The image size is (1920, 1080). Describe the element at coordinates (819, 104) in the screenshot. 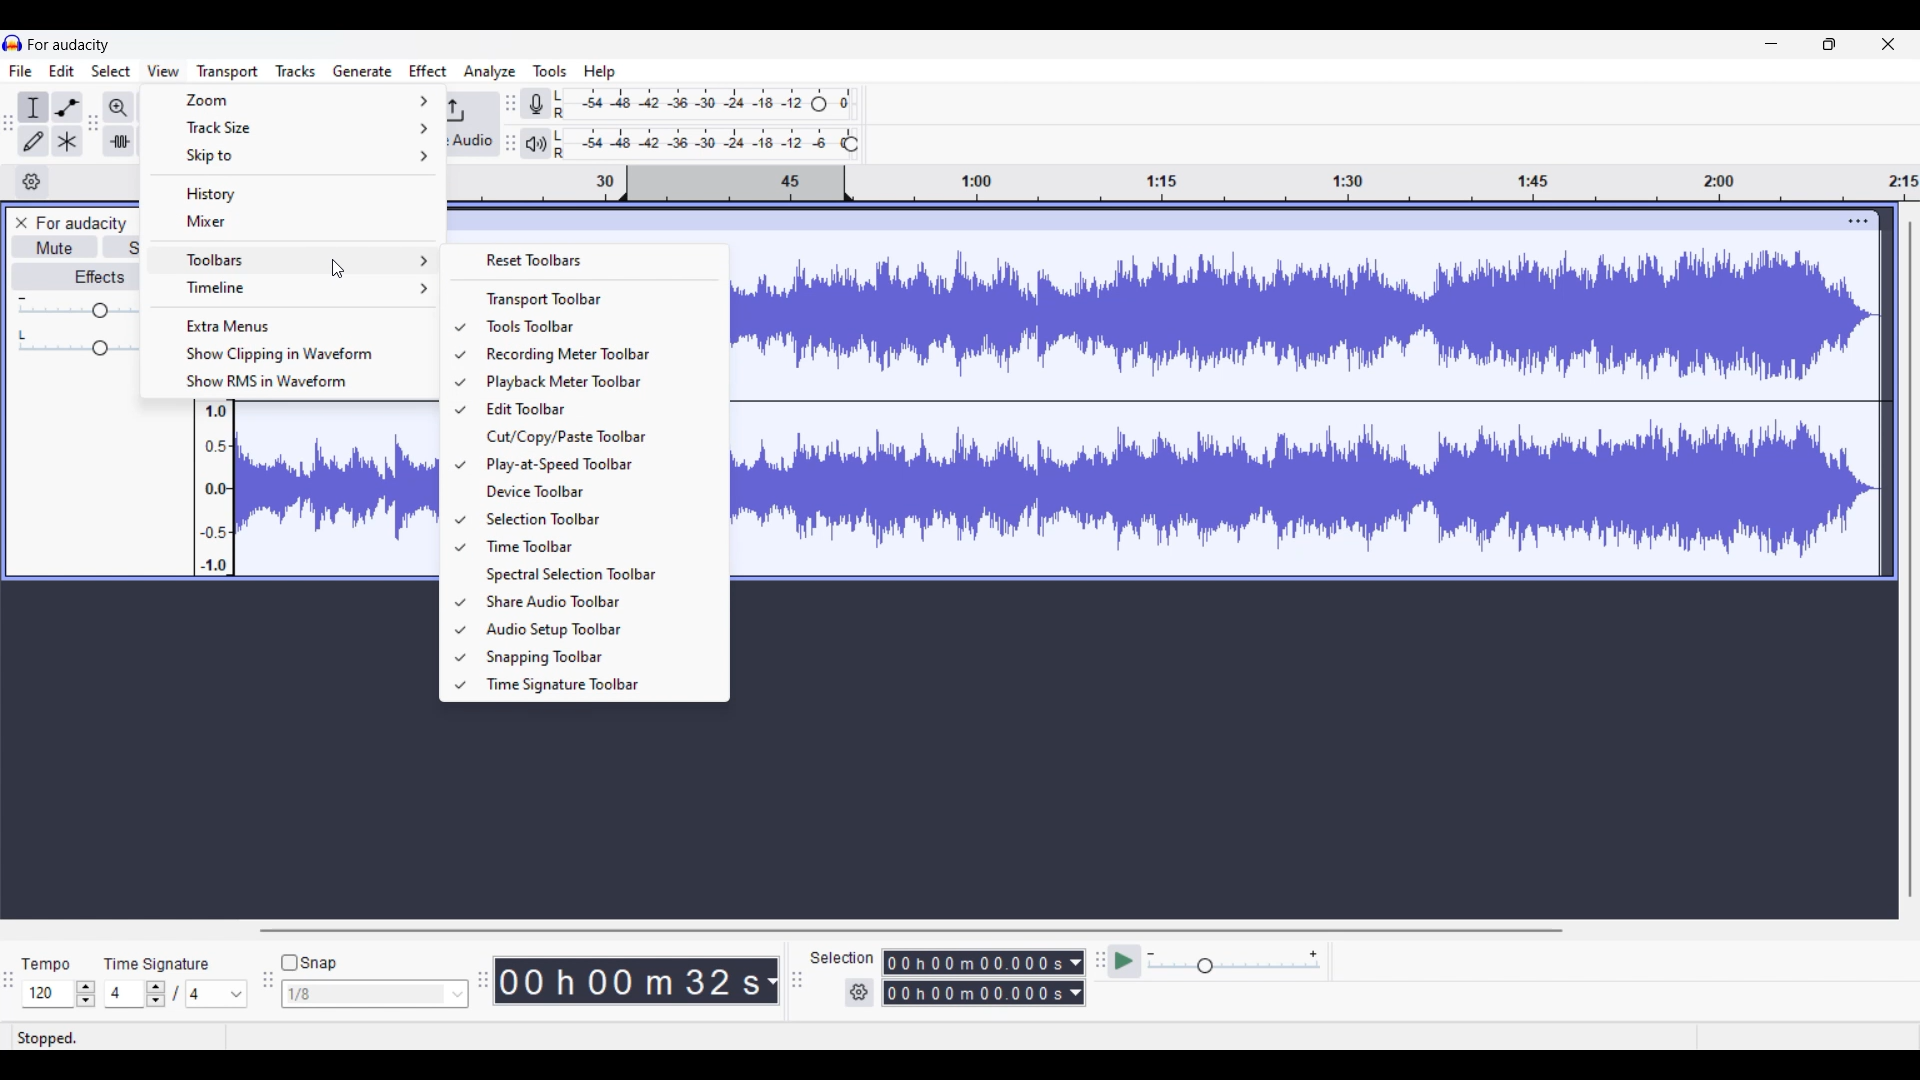

I see `Header to change recording level` at that location.